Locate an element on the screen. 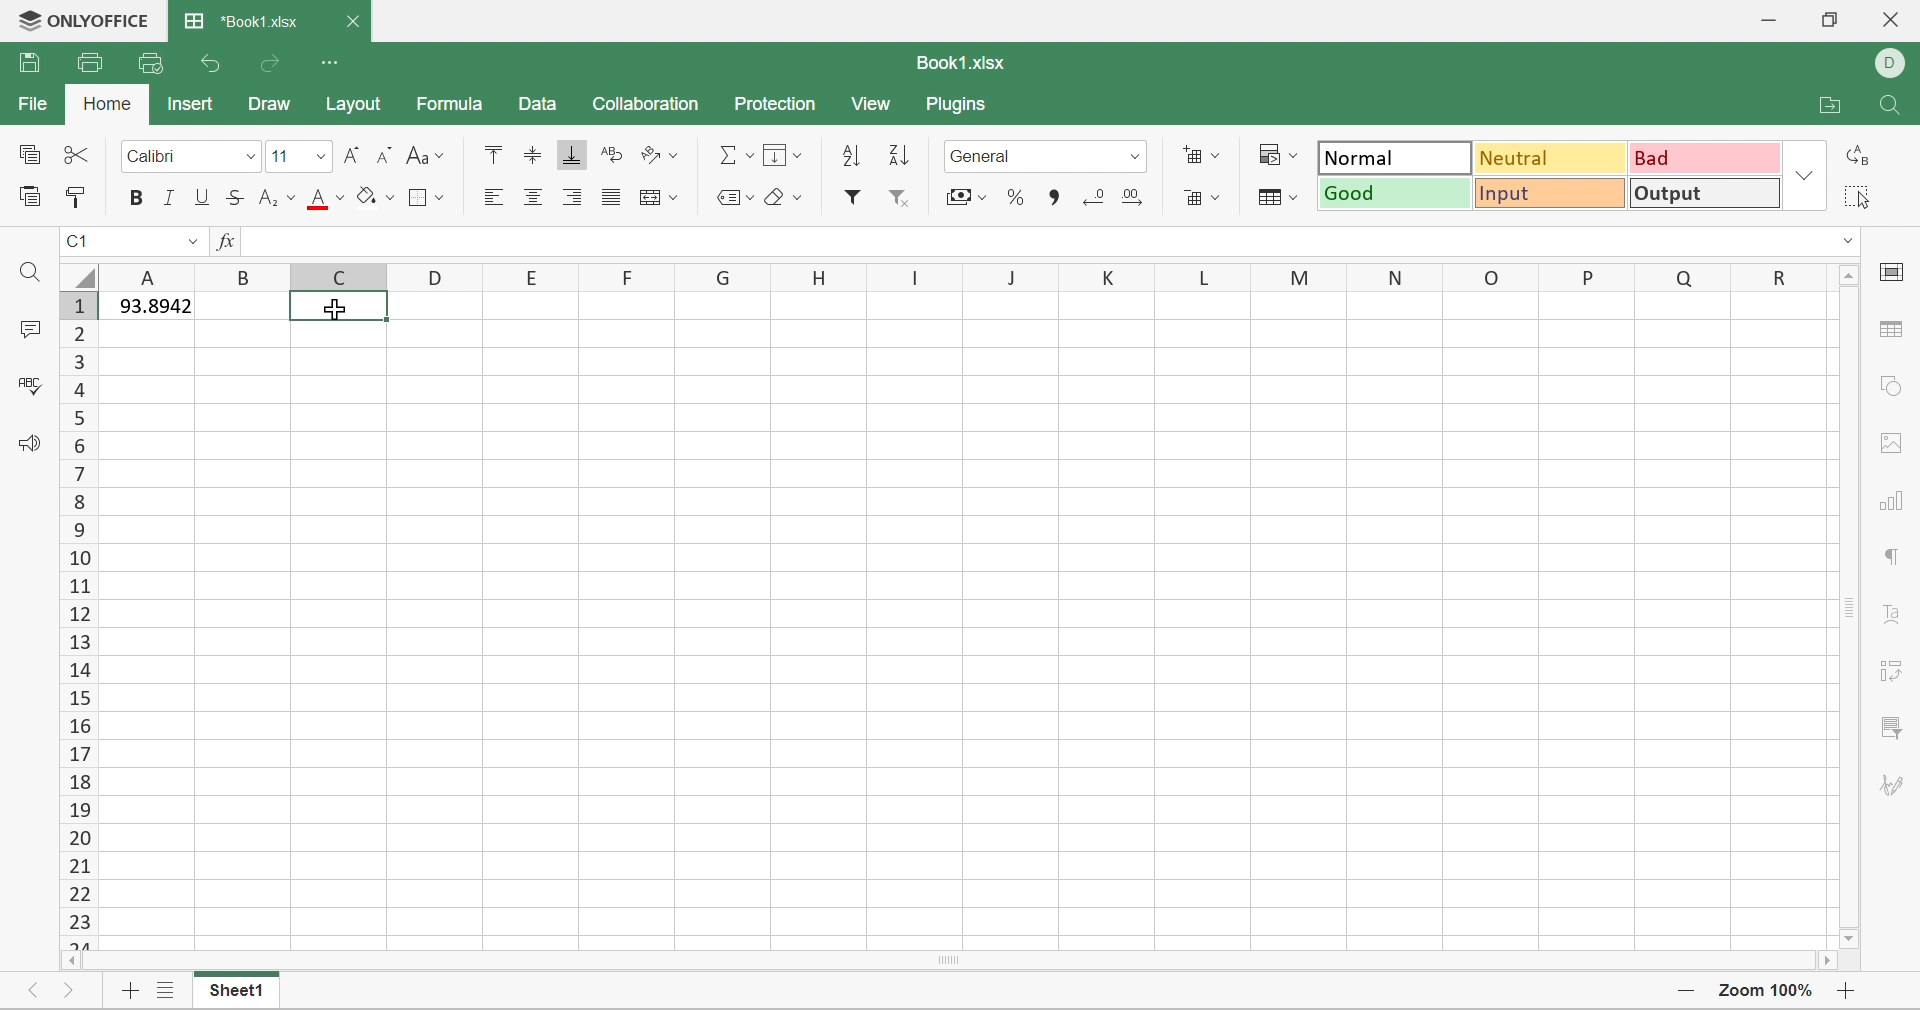 Image resolution: width=1920 pixels, height=1010 pixels. fx is located at coordinates (226, 242).